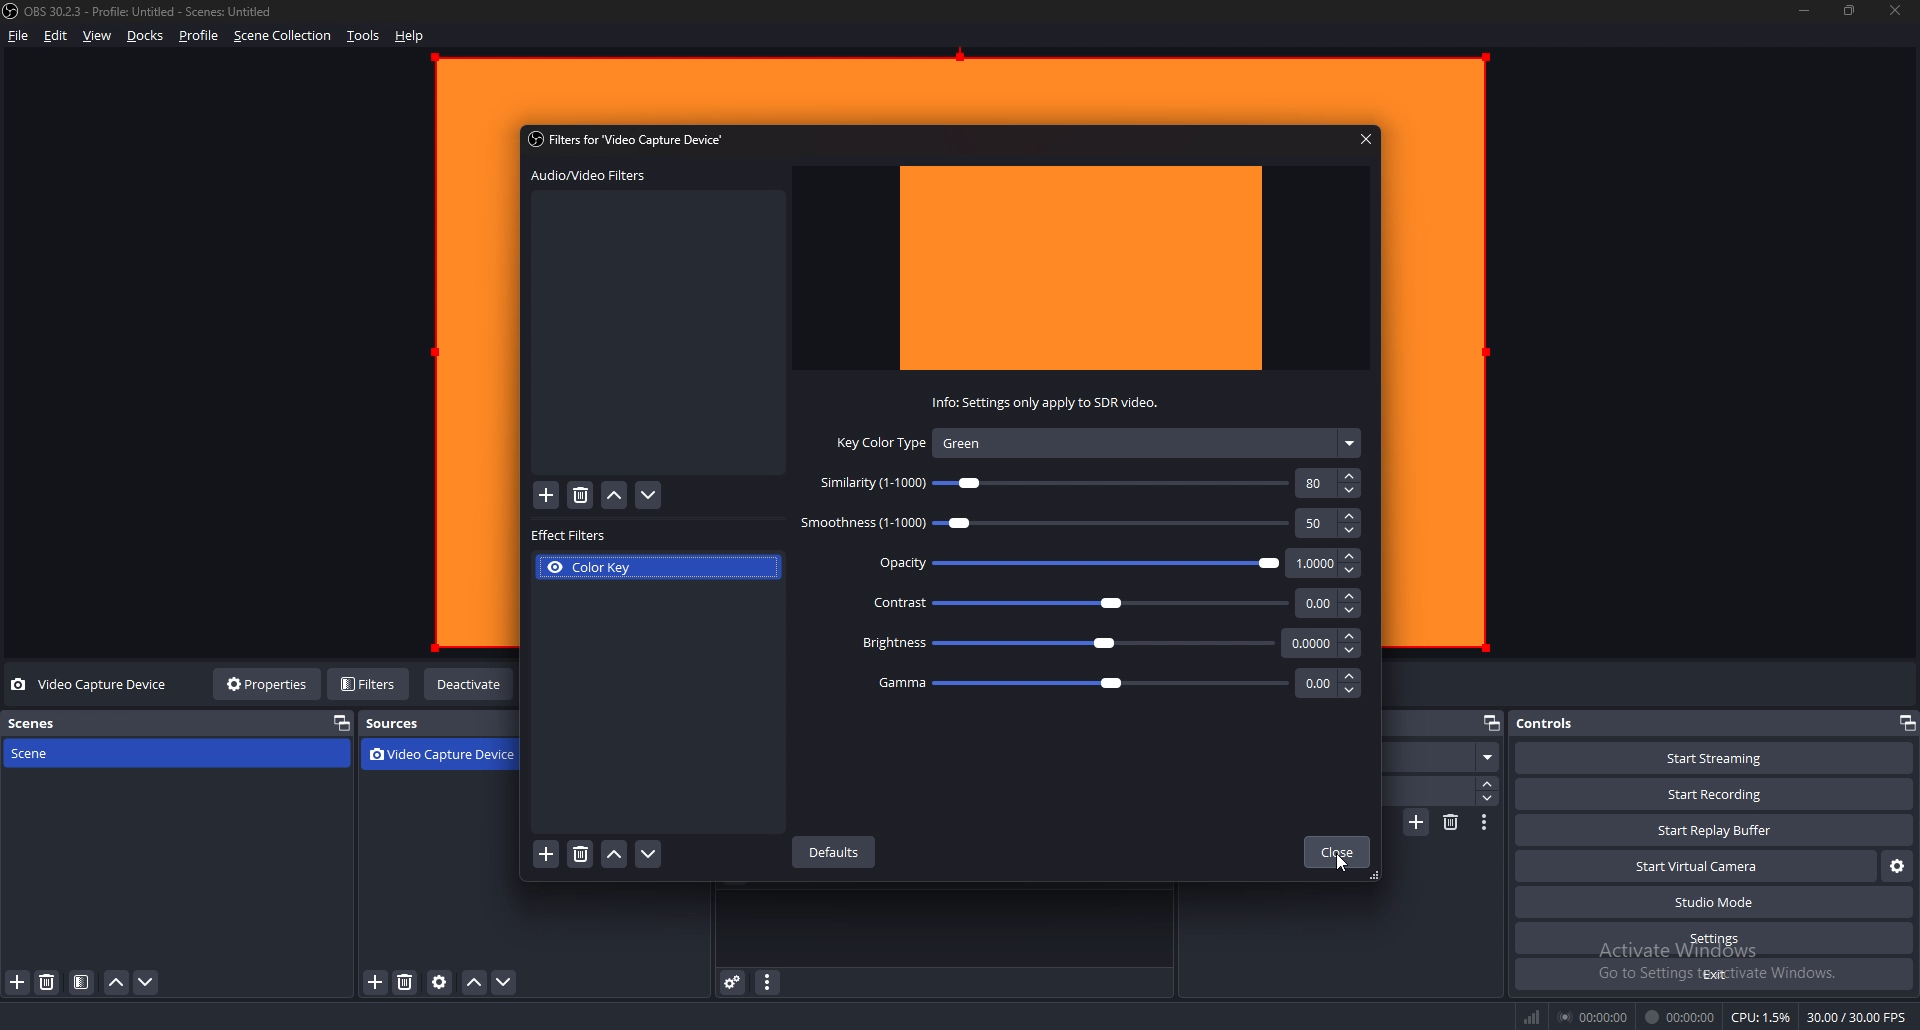 The height and width of the screenshot is (1030, 1920). Describe the element at coordinates (1418, 822) in the screenshot. I see `add transition` at that location.